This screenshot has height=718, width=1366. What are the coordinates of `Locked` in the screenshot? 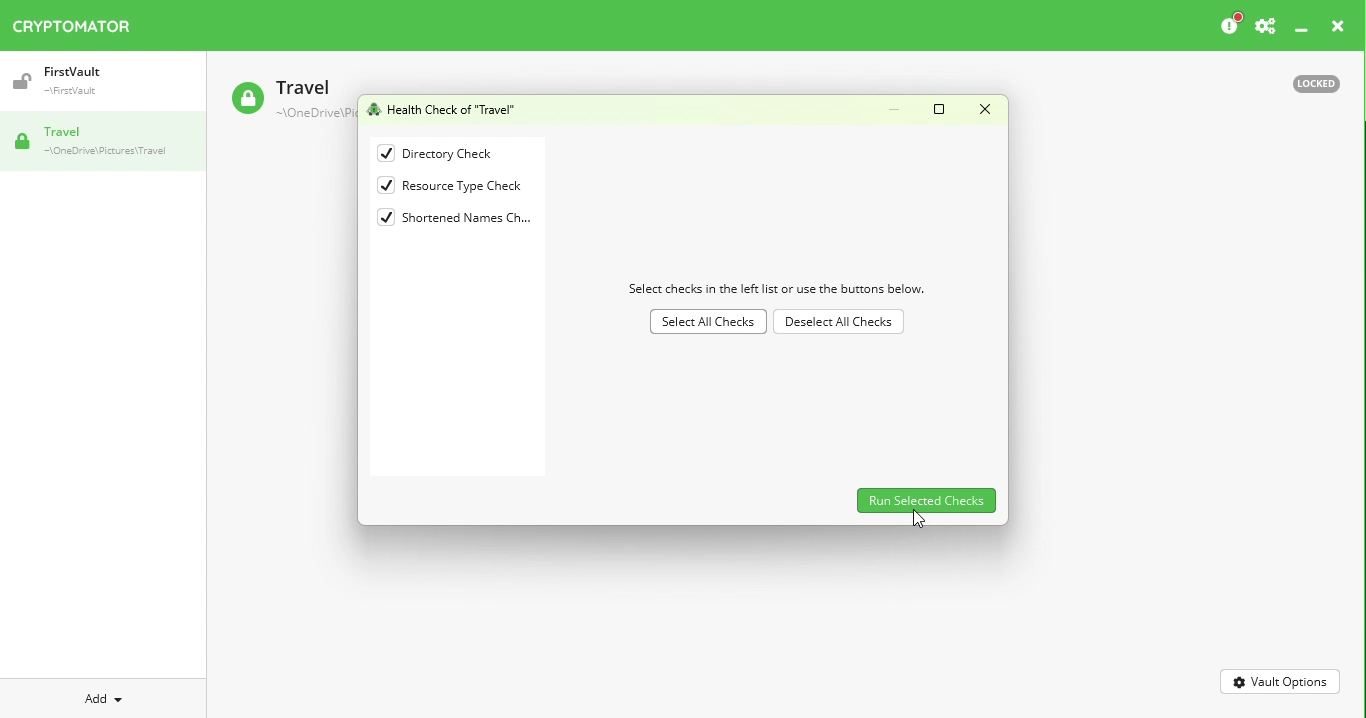 It's located at (1314, 84).